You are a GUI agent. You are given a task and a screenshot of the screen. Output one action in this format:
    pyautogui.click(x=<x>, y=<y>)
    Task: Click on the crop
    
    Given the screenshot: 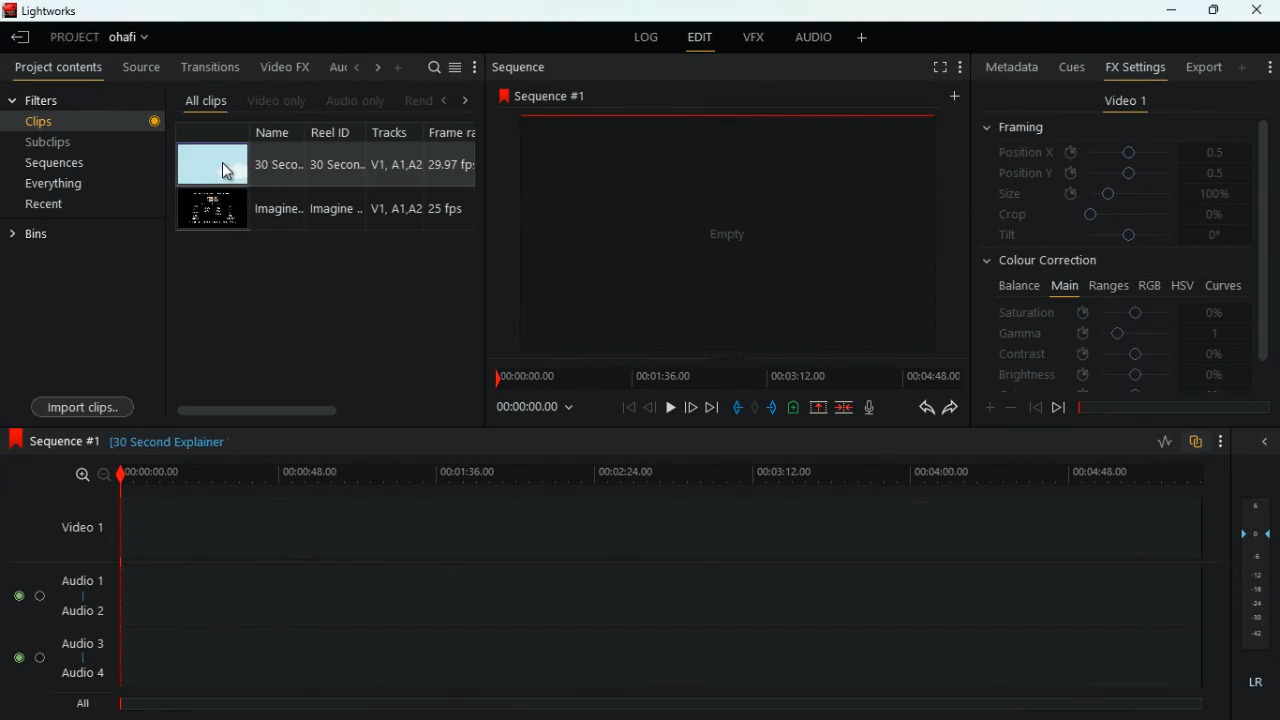 What is the action you would take?
    pyautogui.click(x=1109, y=215)
    